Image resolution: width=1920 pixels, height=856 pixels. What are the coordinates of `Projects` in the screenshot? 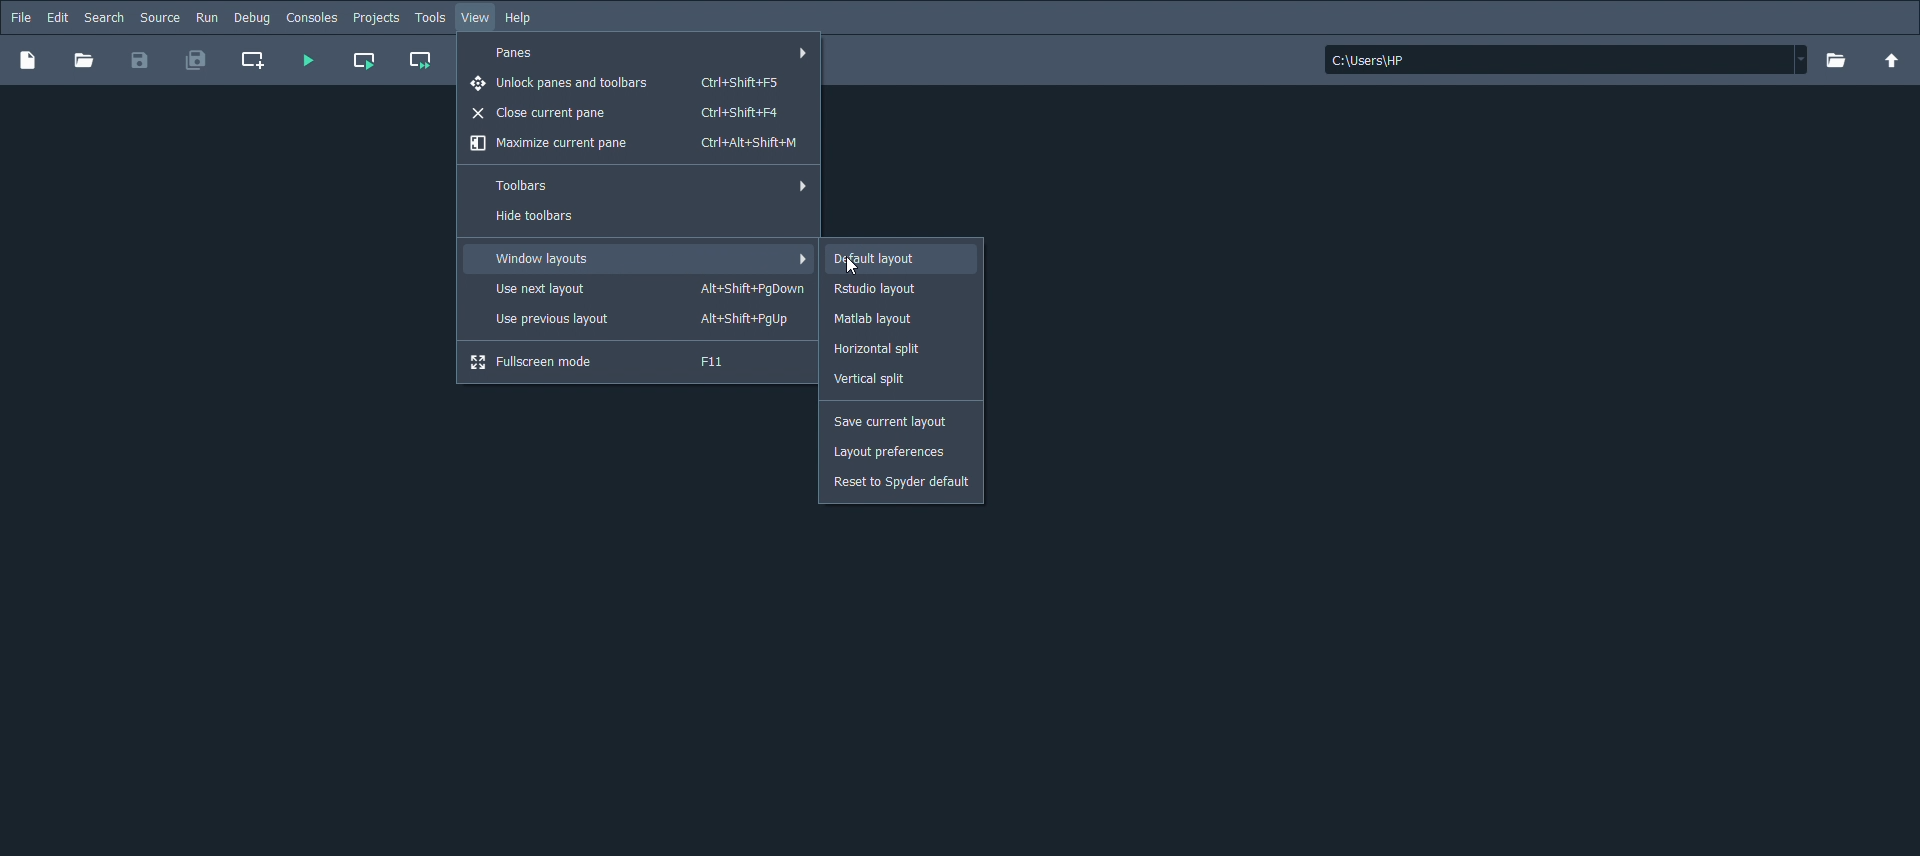 It's located at (376, 18).